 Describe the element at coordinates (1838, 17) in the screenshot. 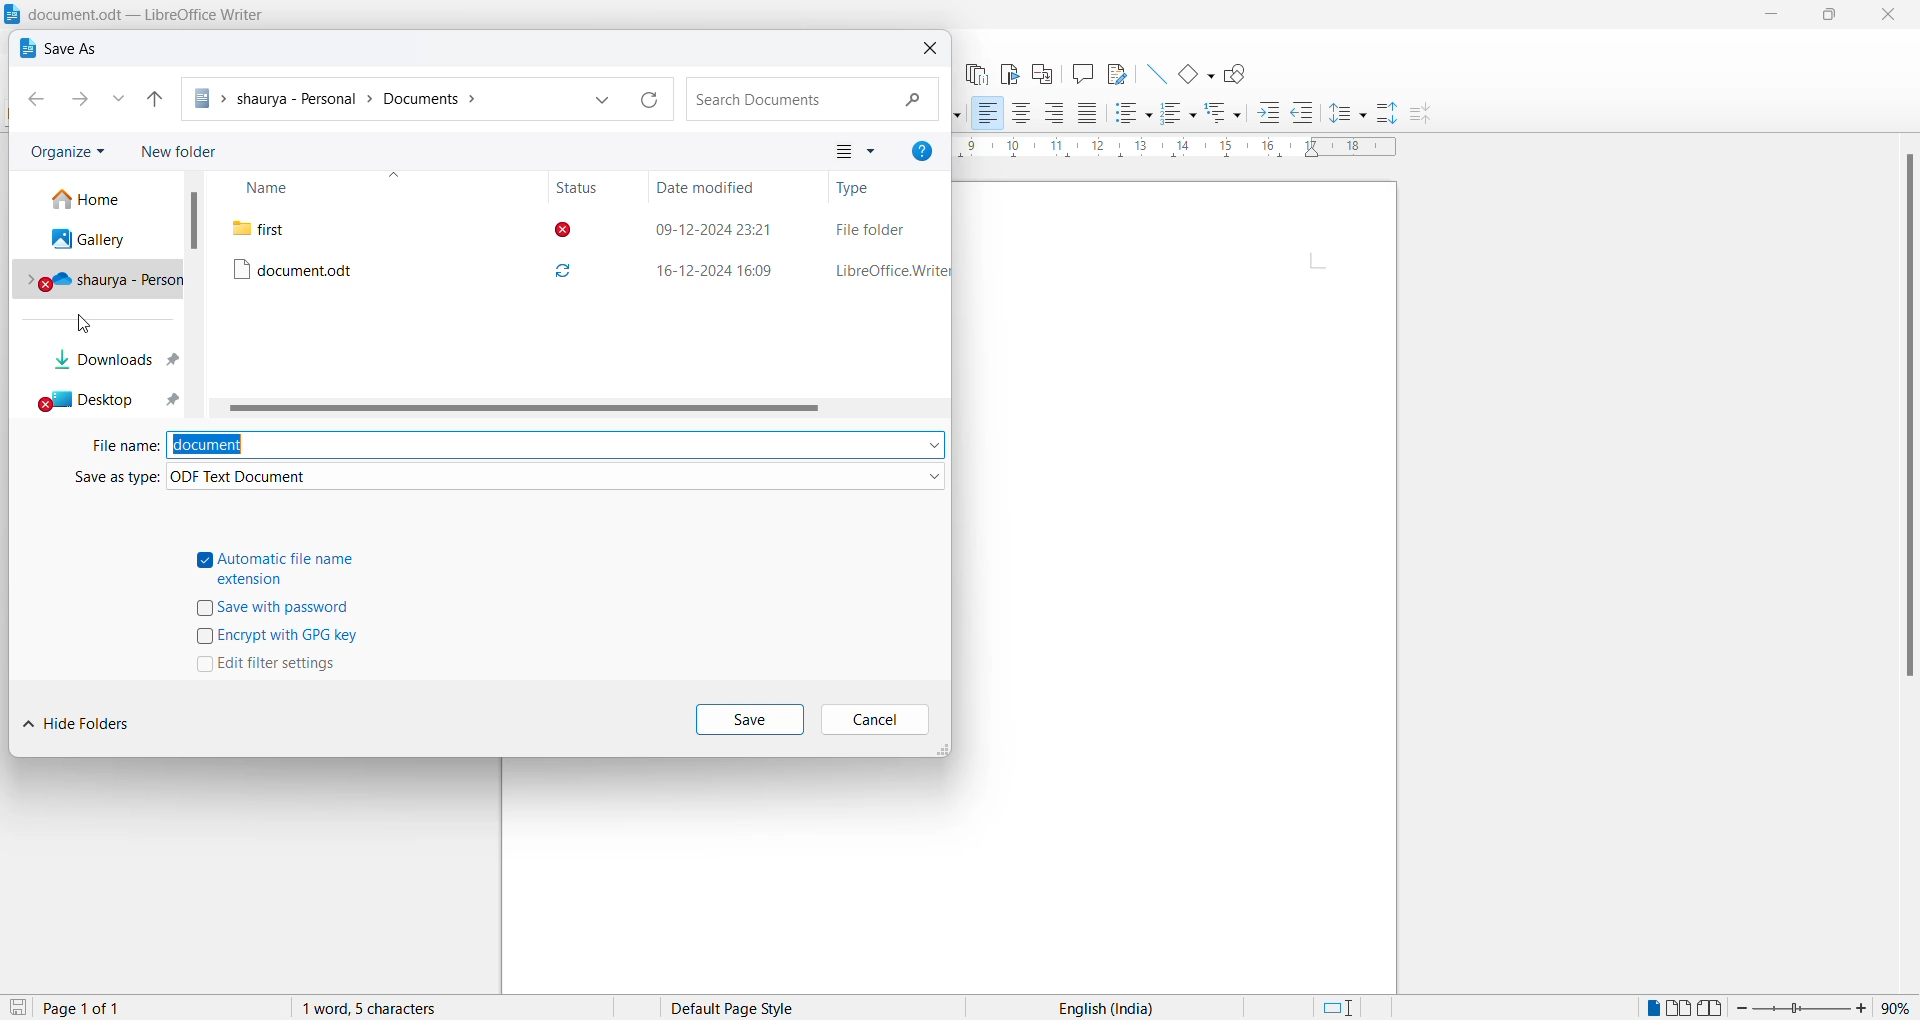

I see `maximize` at that location.